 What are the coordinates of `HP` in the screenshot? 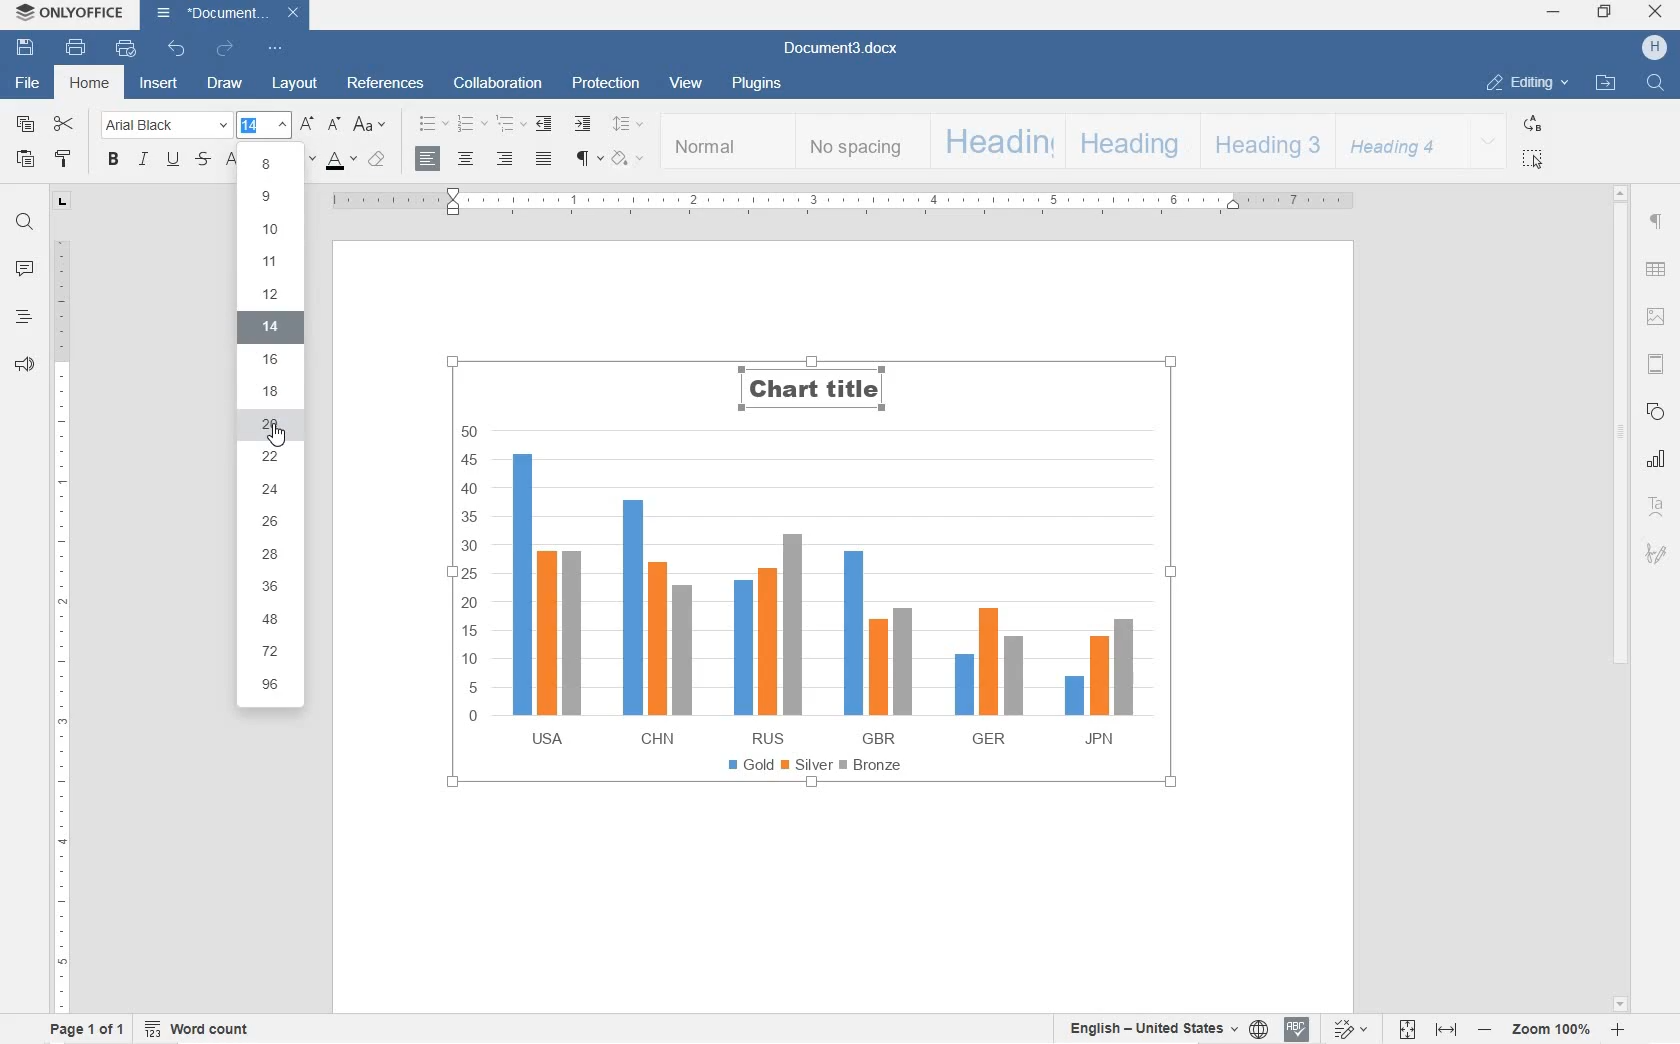 It's located at (1653, 47).